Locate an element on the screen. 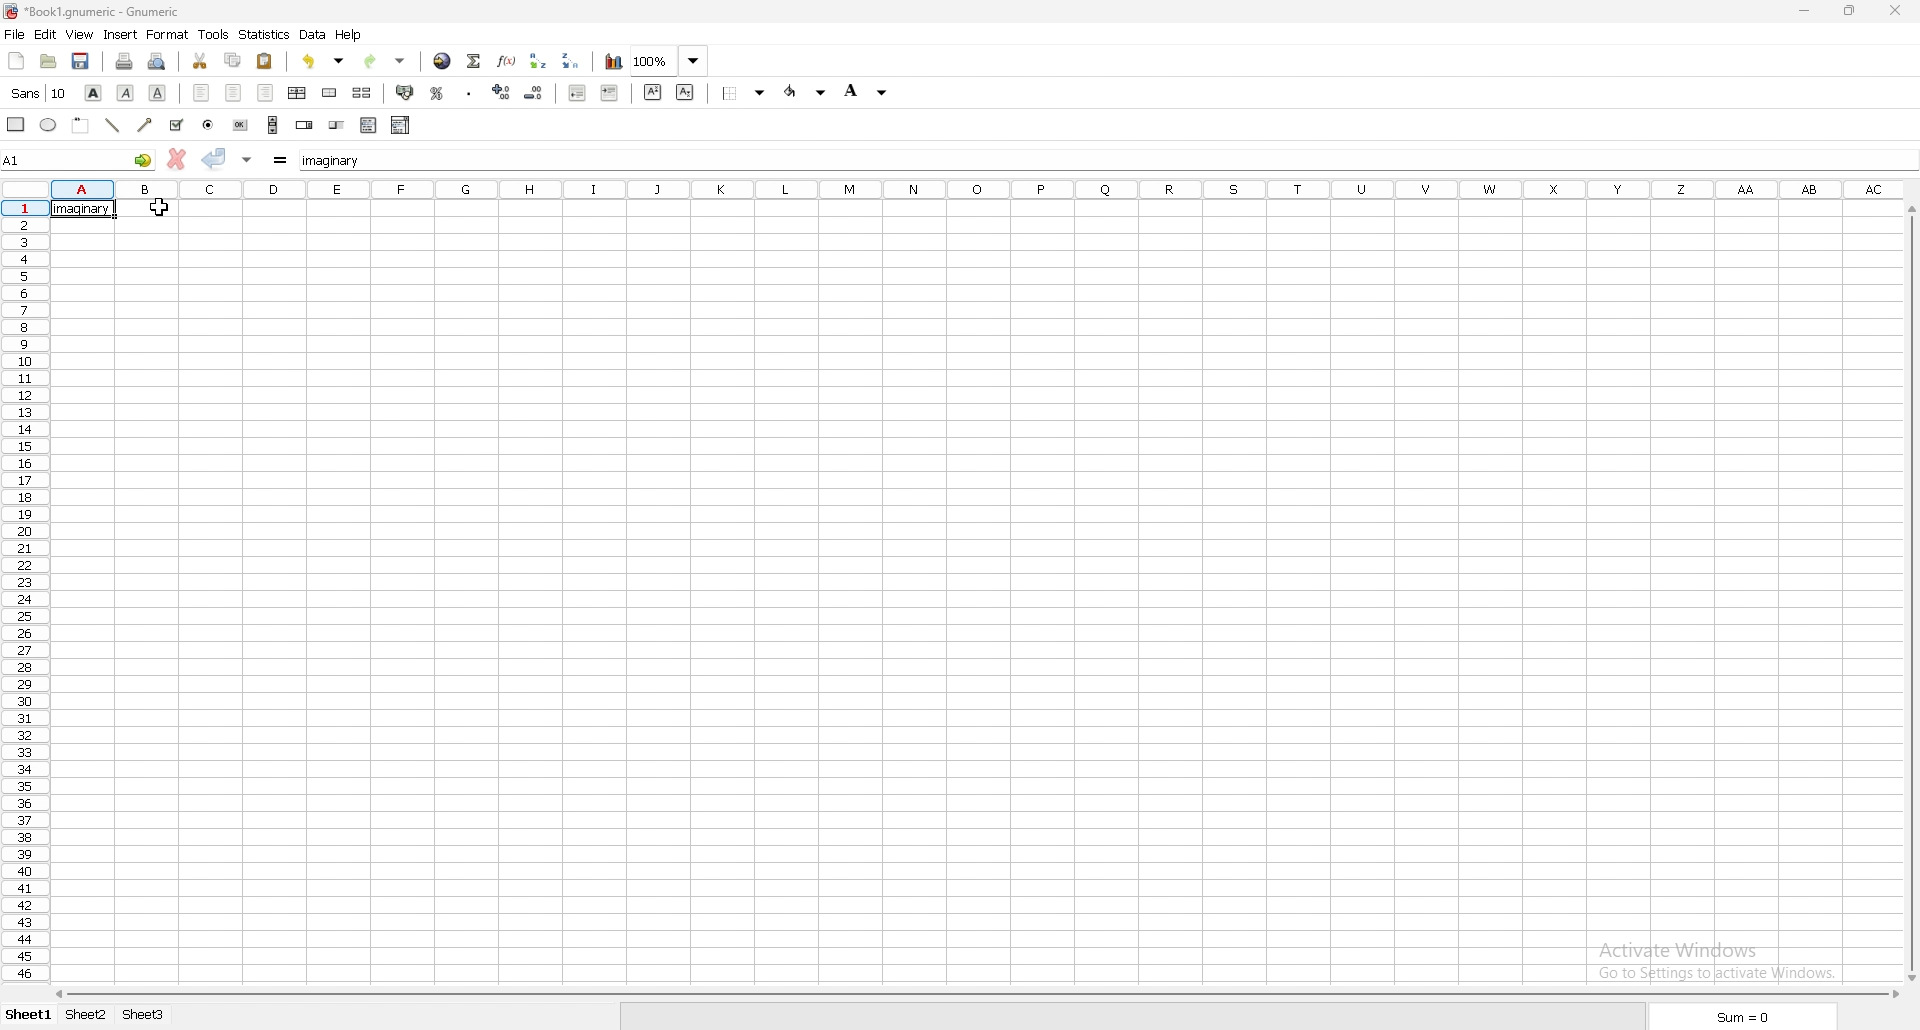 This screenshot has width=1920, height=1030. hyperlink is located at coordinates (443, 61).